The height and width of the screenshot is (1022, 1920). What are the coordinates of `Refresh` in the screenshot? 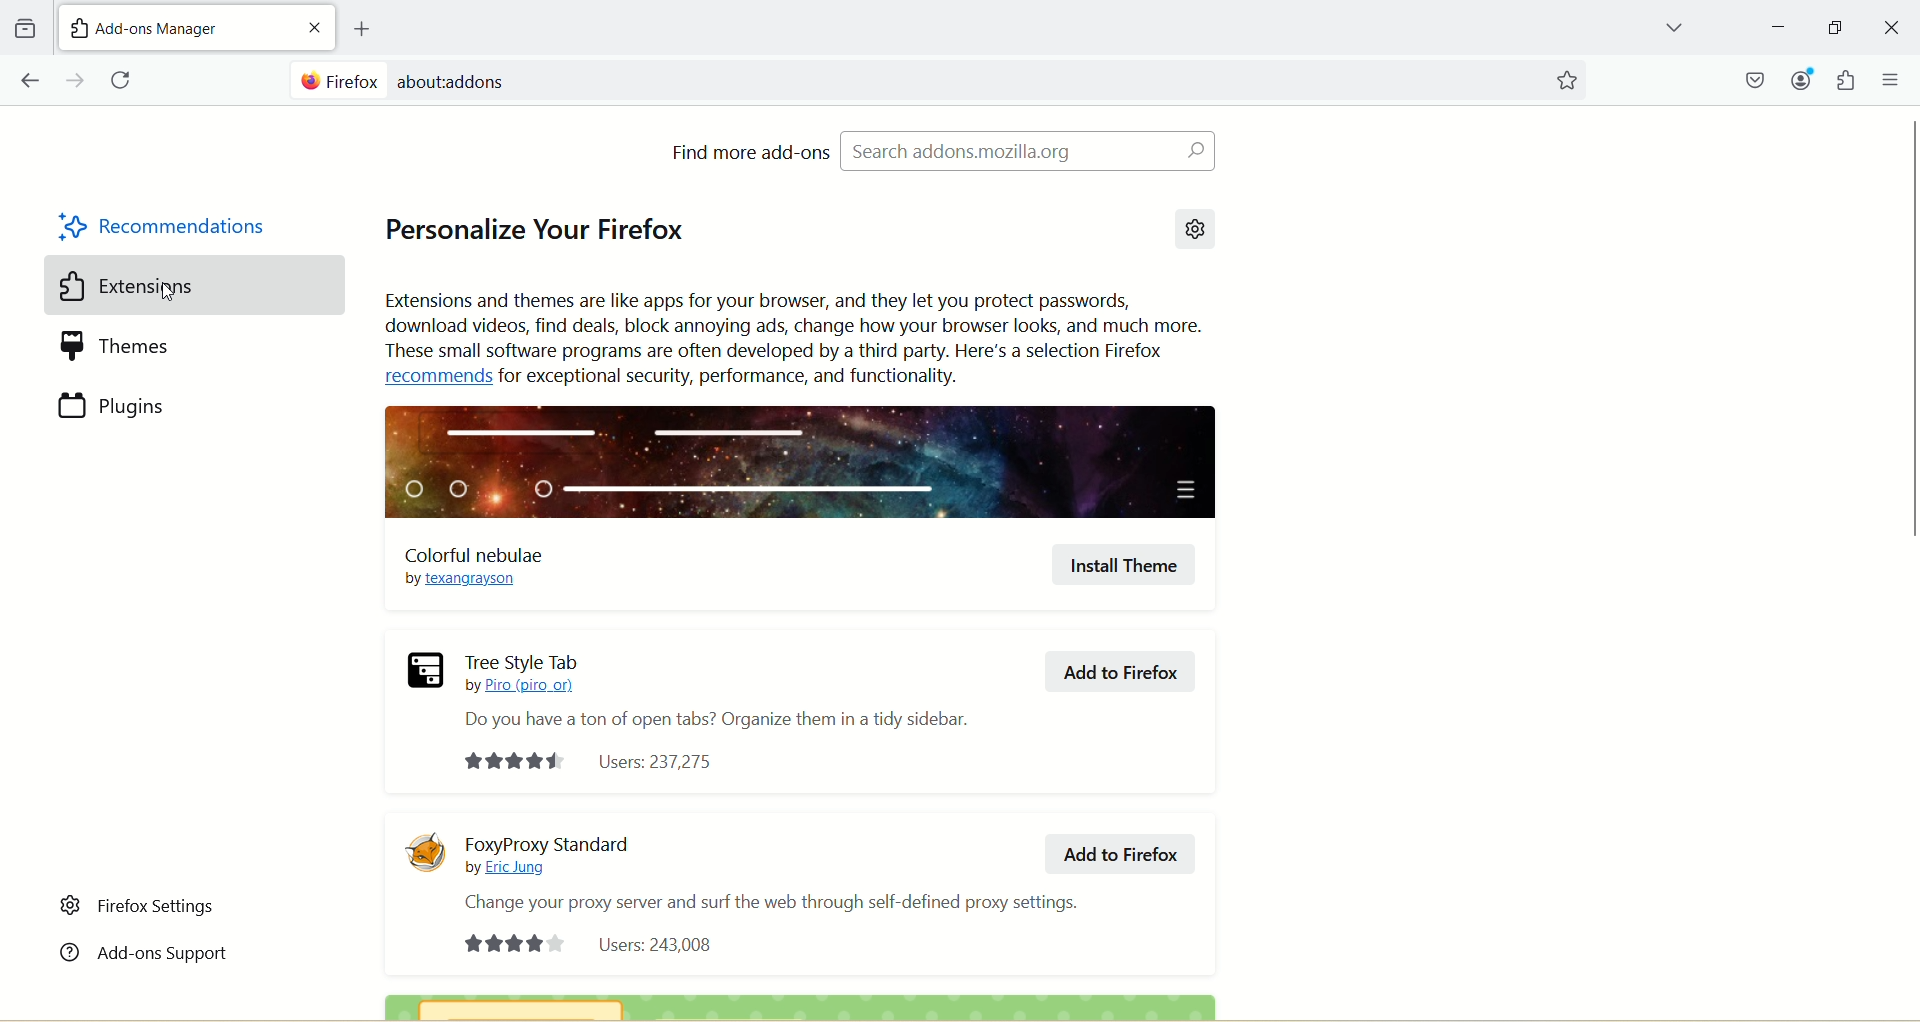 It's located at (124, 81).